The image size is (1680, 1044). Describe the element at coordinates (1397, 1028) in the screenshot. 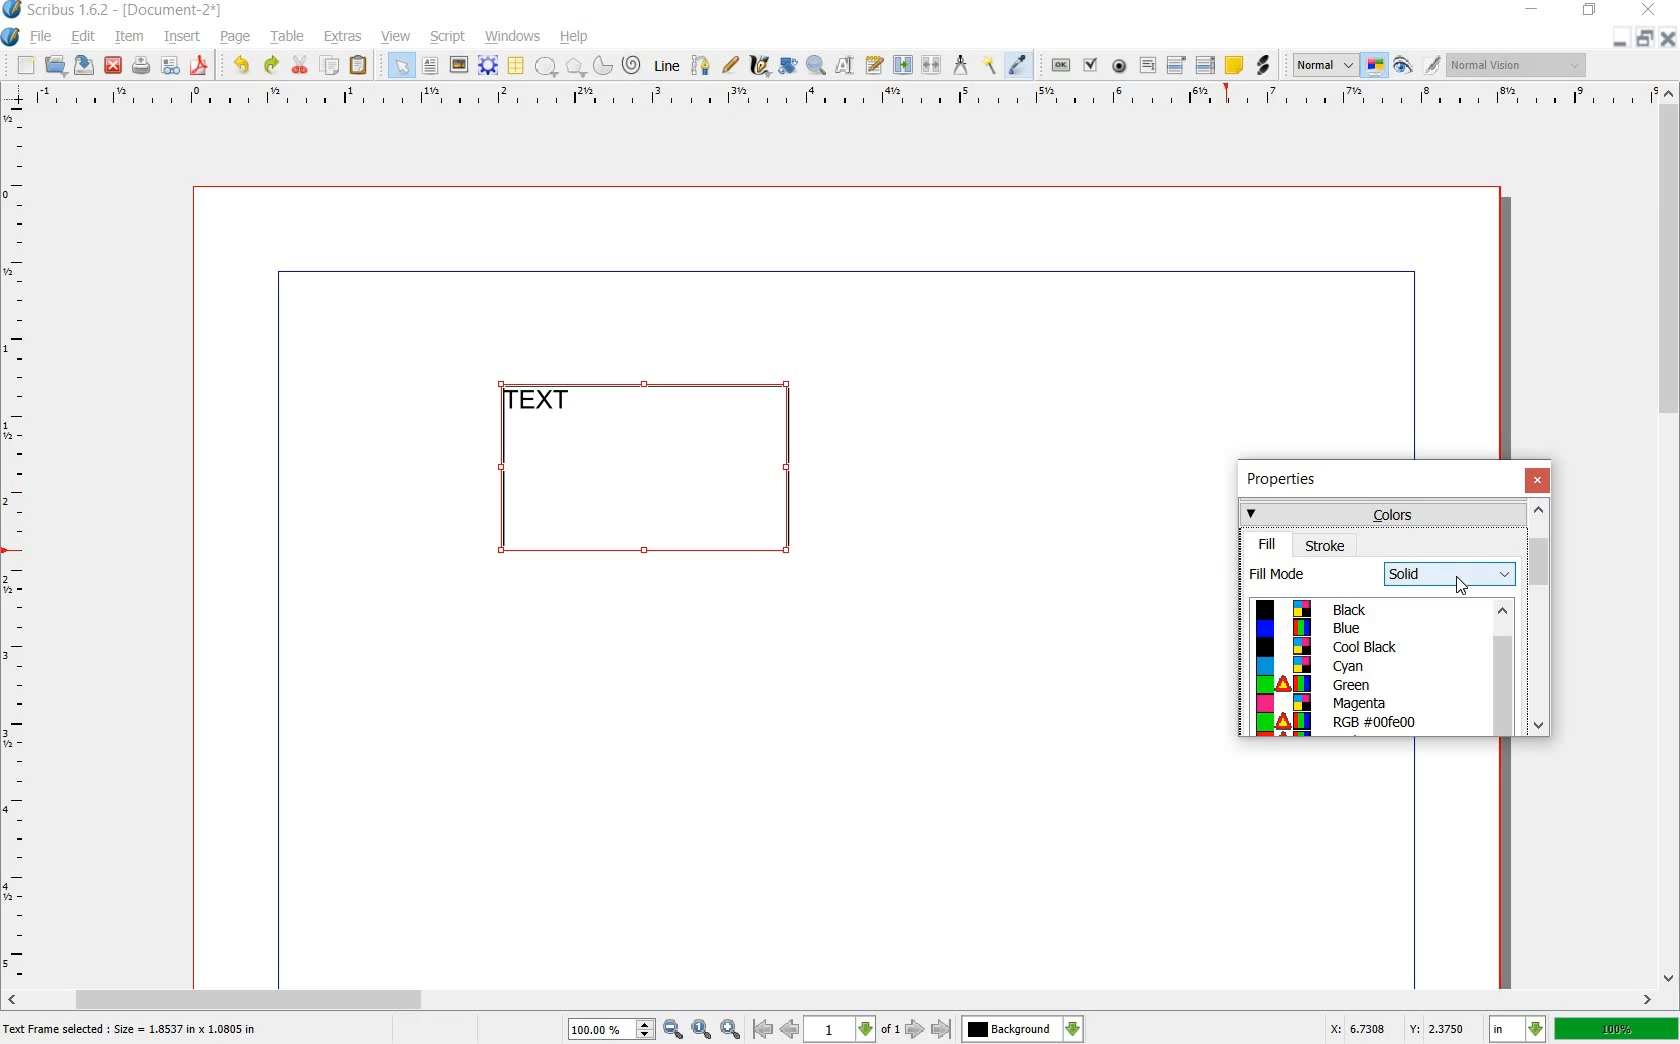

I see `X: 6.7308 Y: 2.3750` at that location.